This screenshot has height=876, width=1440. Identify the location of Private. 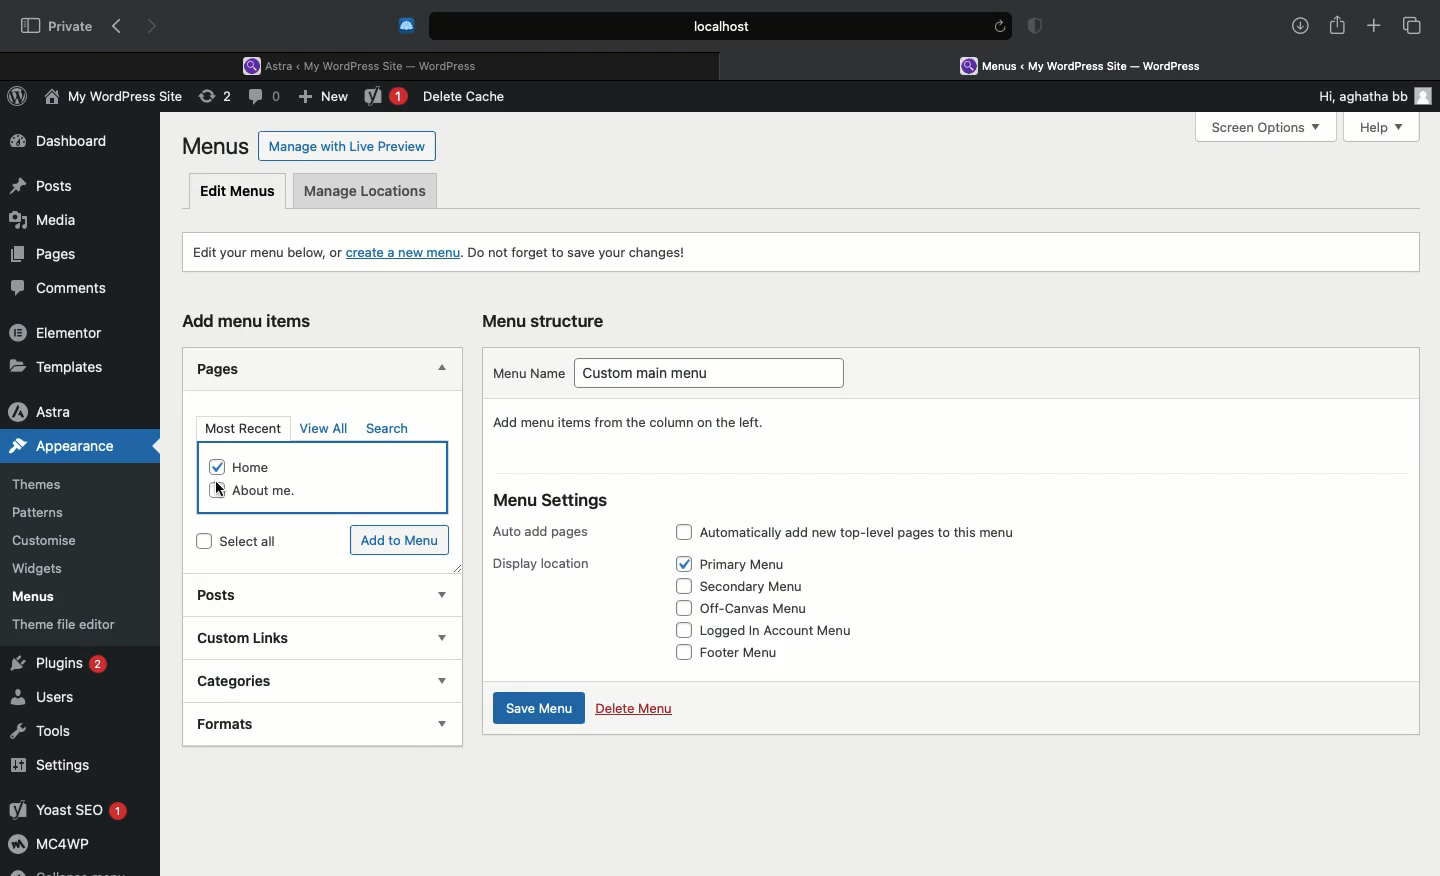
(57, 25).